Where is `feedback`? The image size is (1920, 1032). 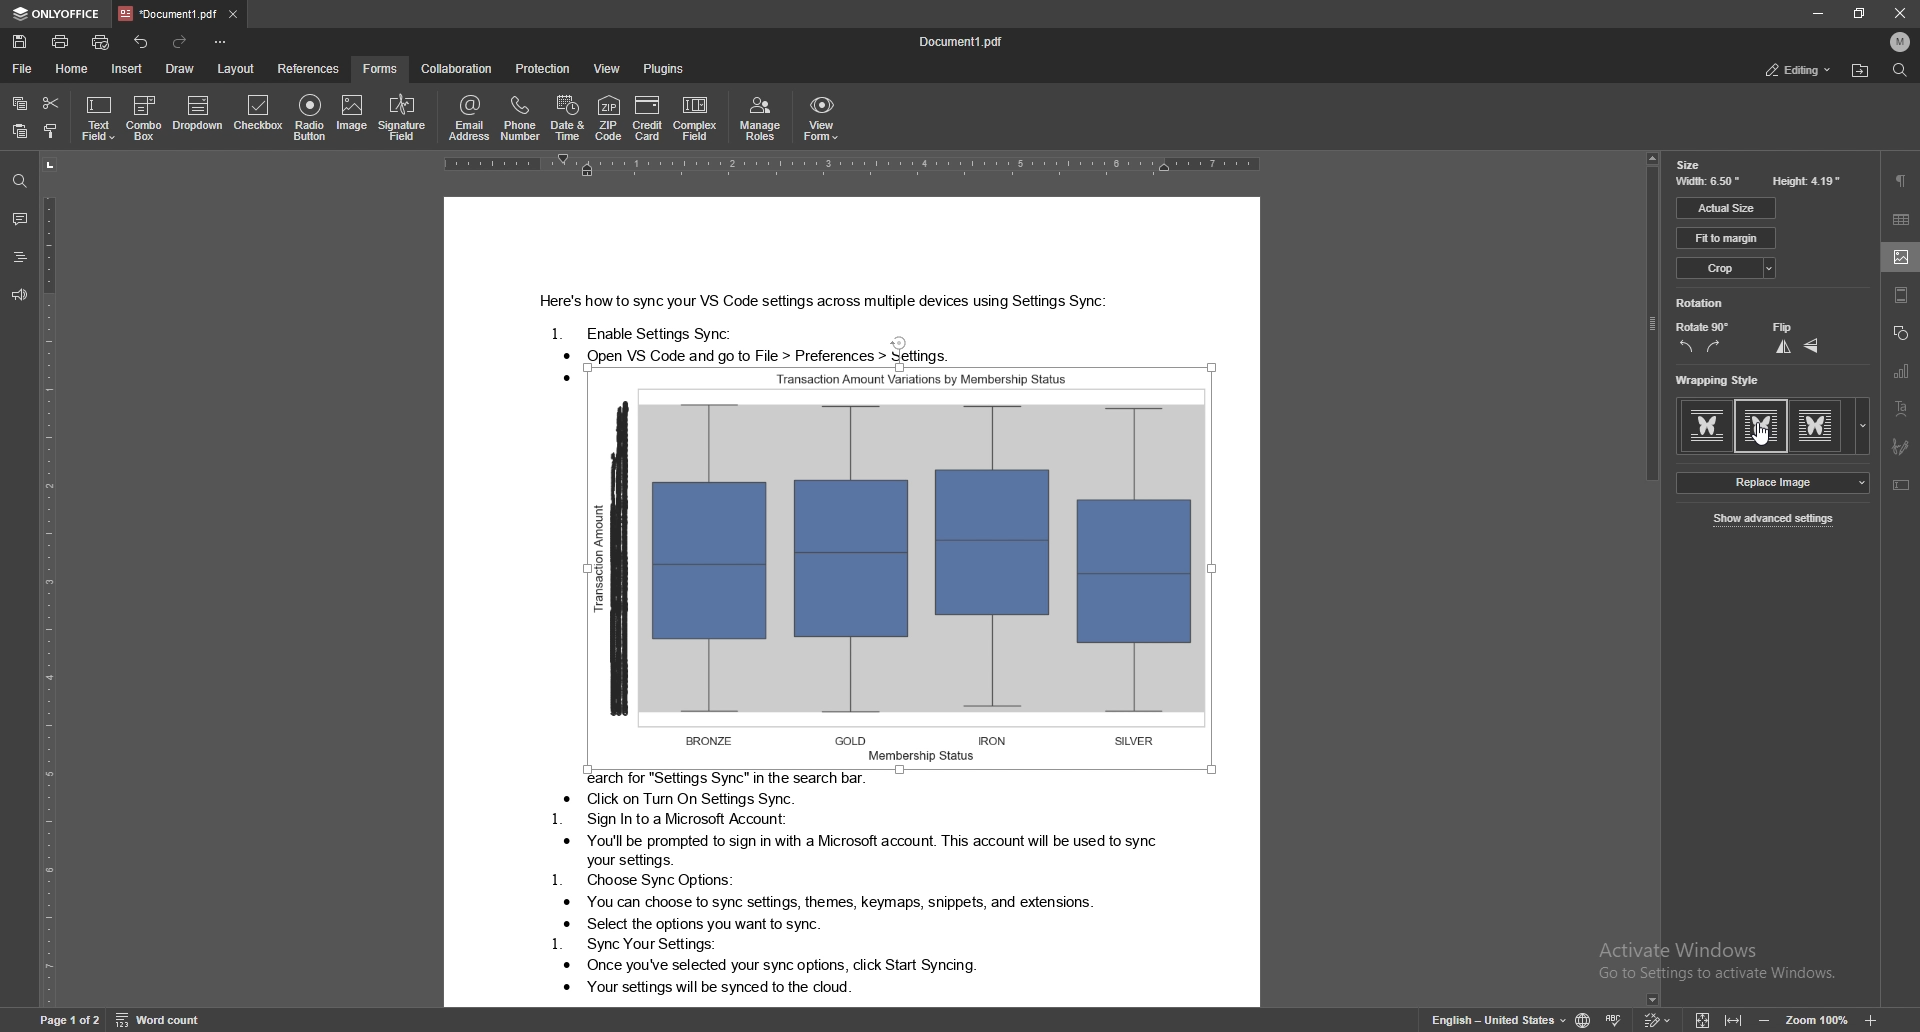
feedback is located at coordinates (17, 294).